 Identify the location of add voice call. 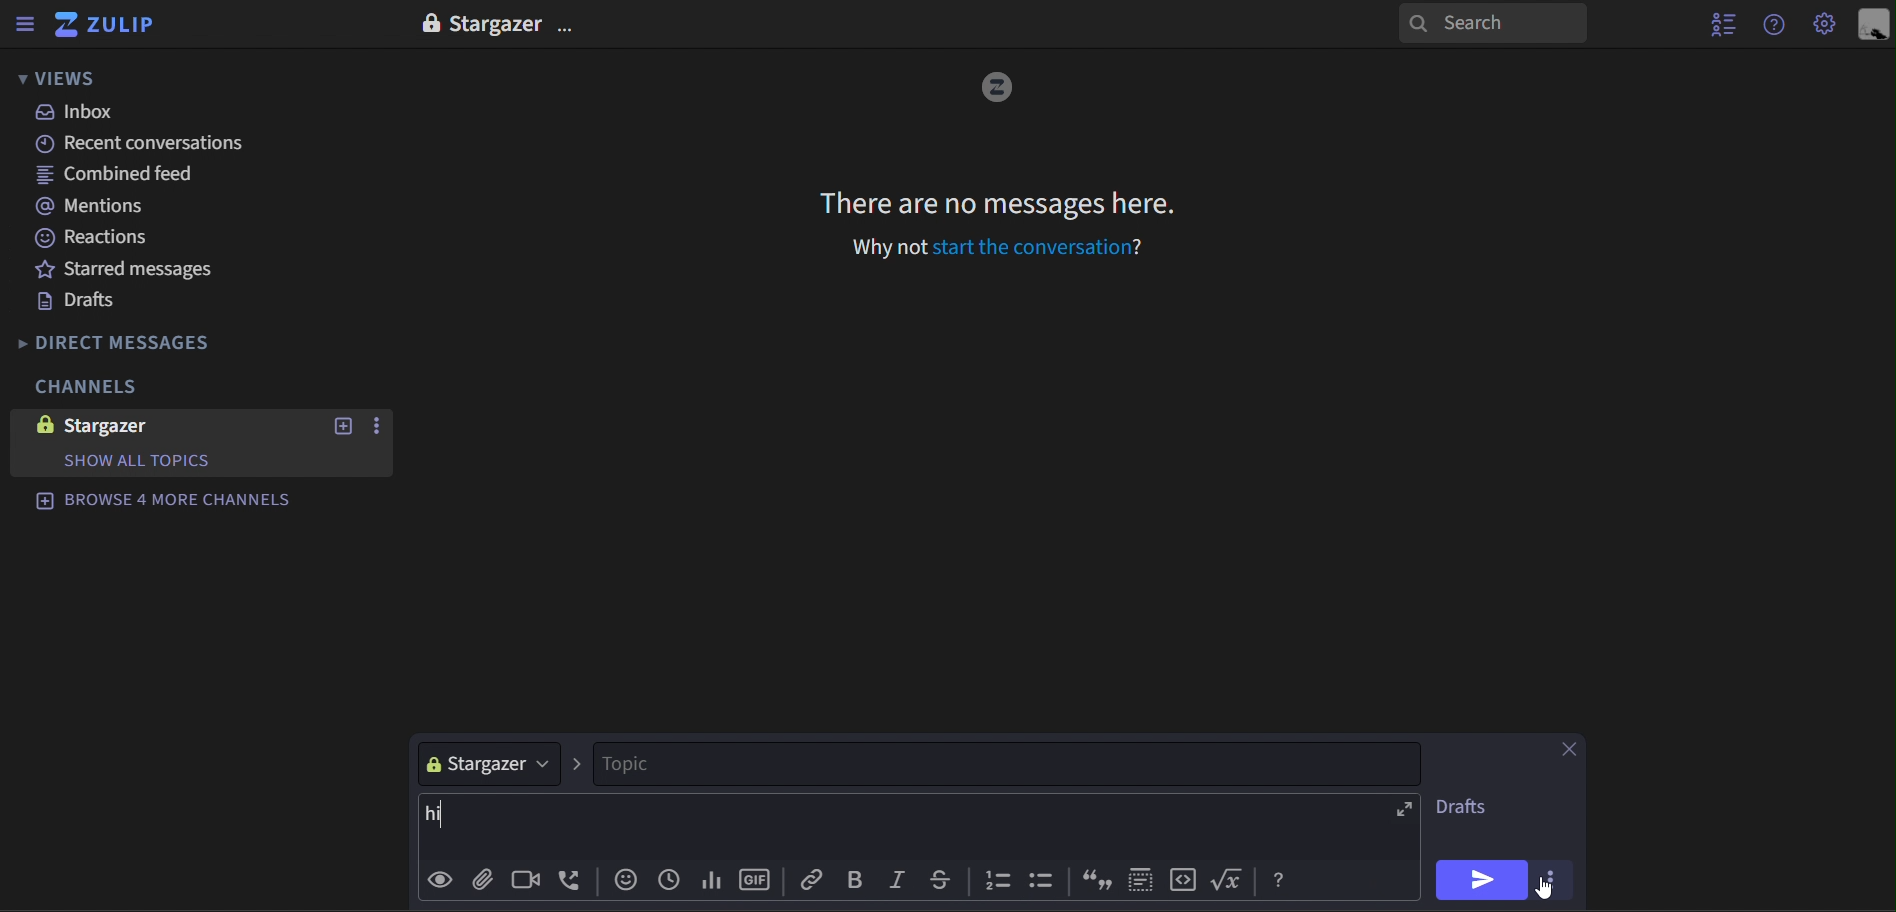
(572, 881).